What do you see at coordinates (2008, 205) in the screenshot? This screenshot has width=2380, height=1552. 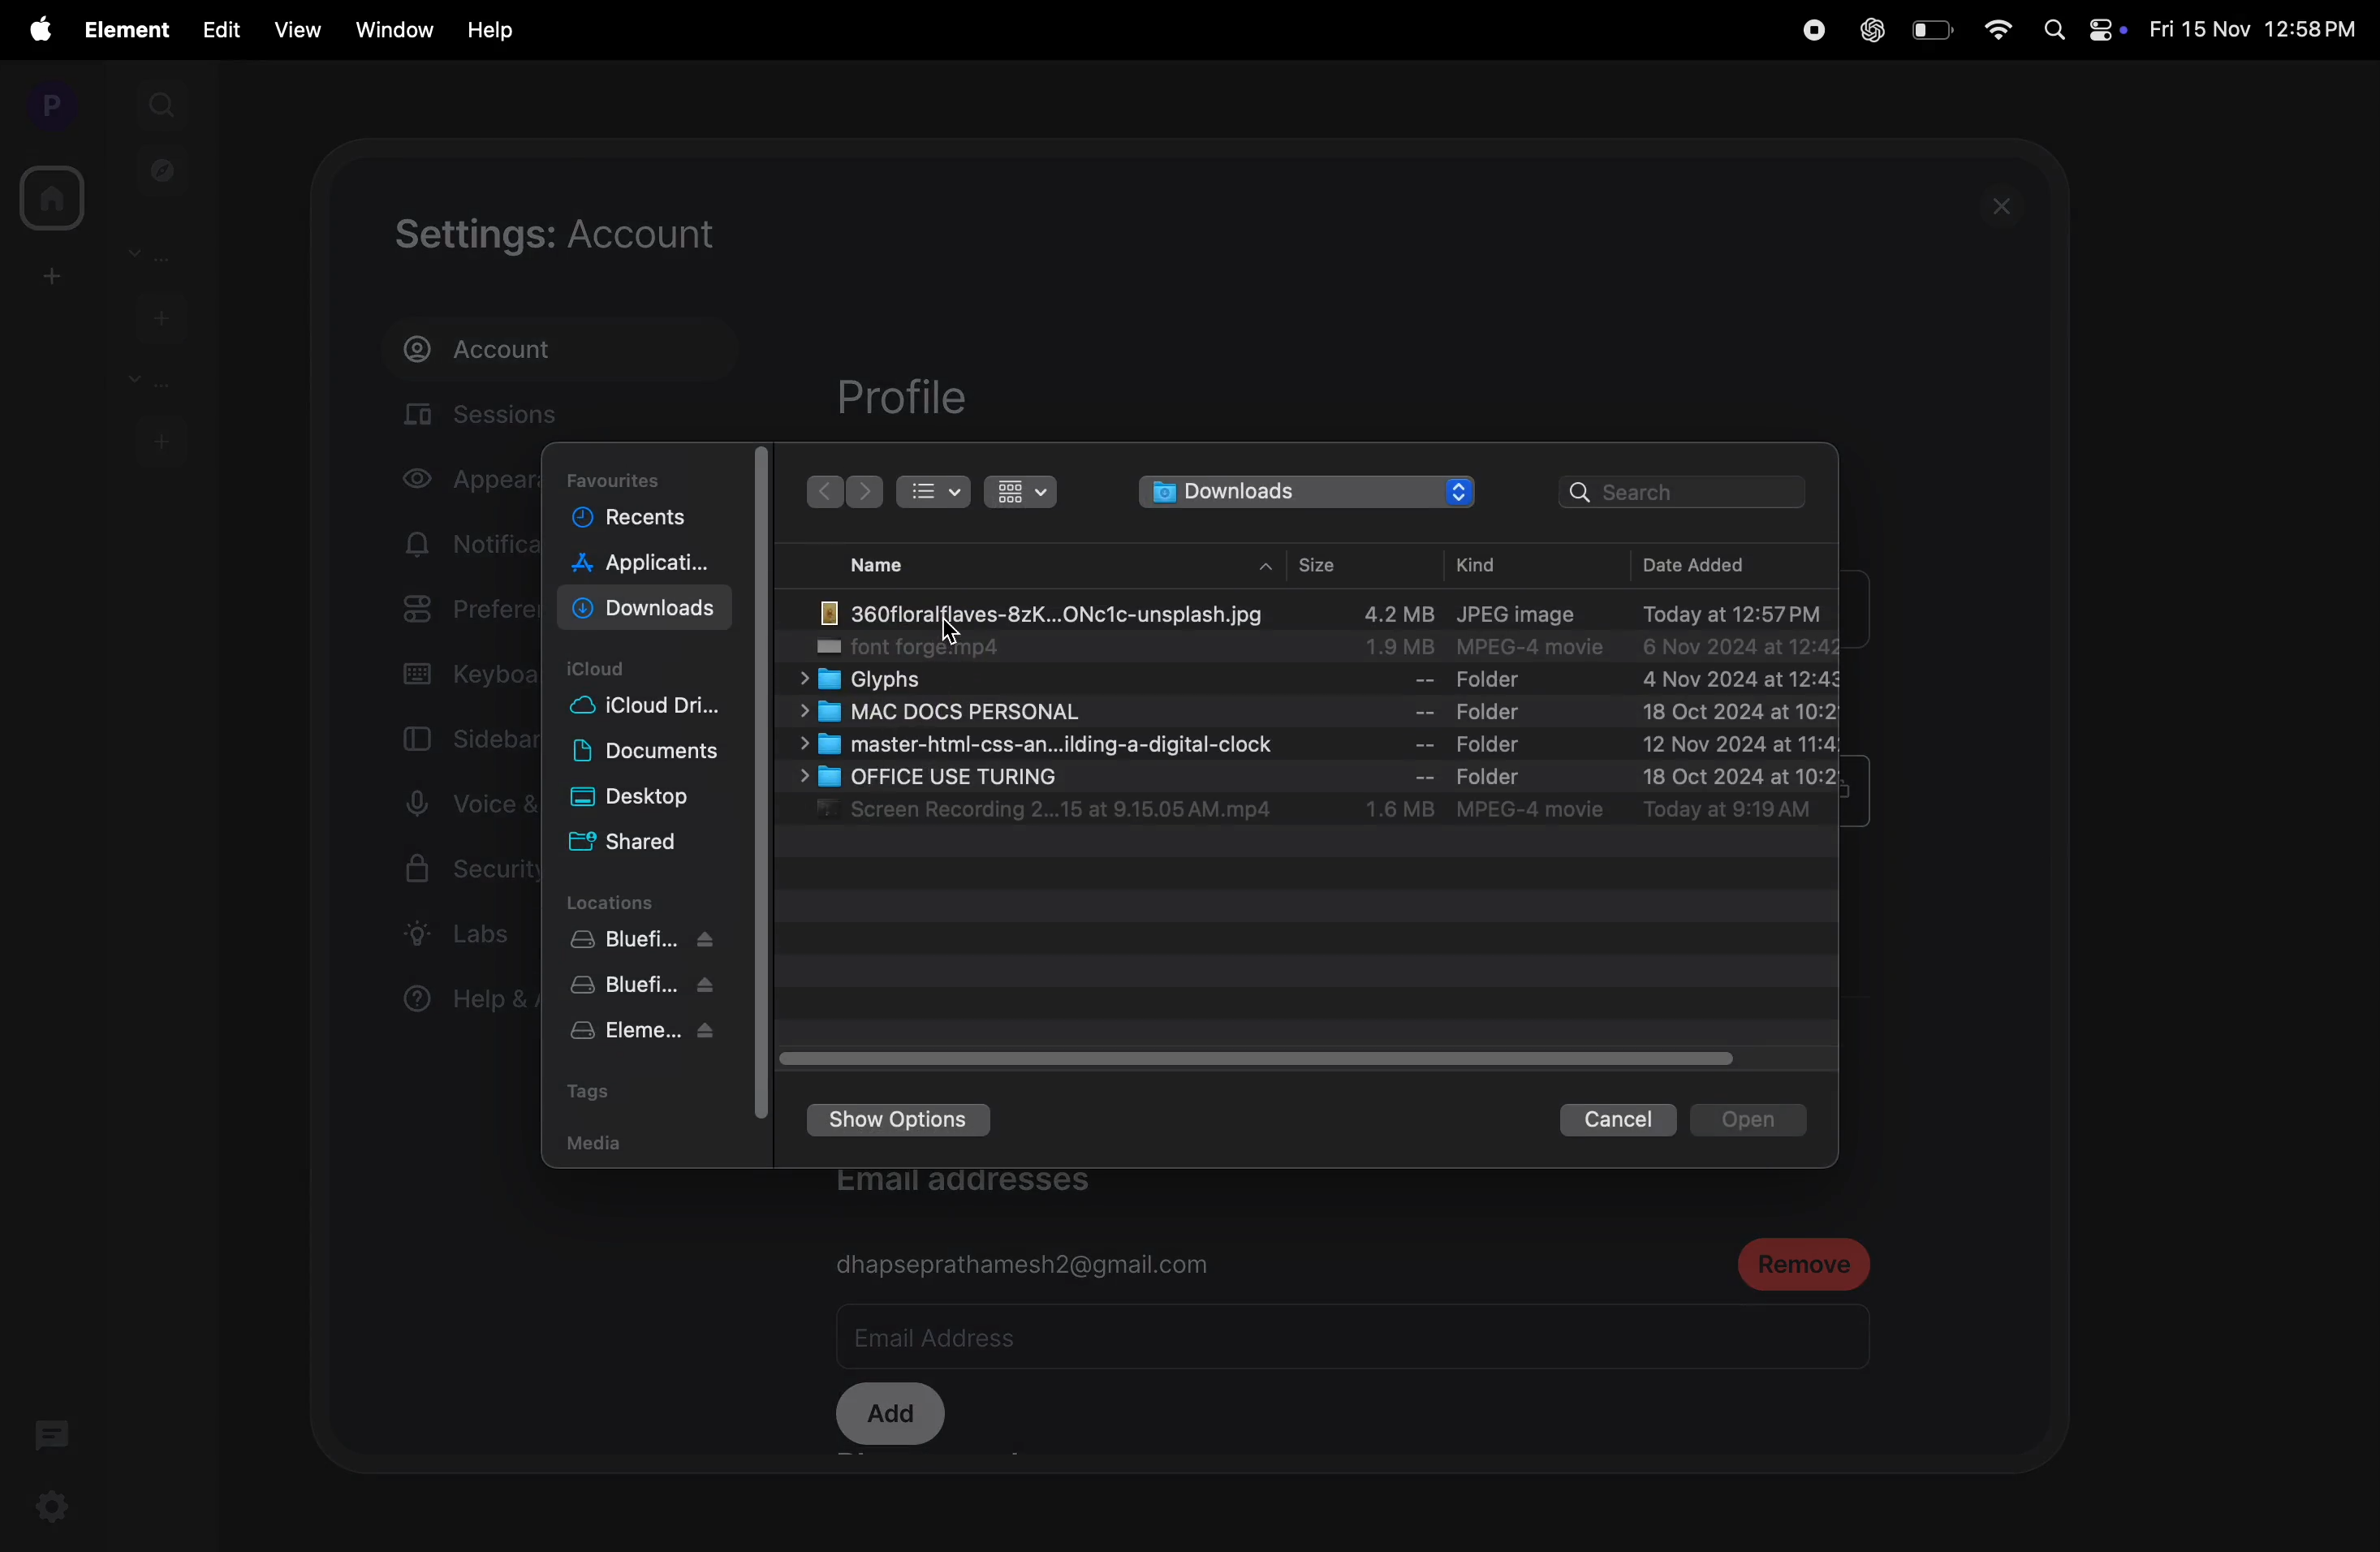 I see `close` at bounding box center [2008, 205].